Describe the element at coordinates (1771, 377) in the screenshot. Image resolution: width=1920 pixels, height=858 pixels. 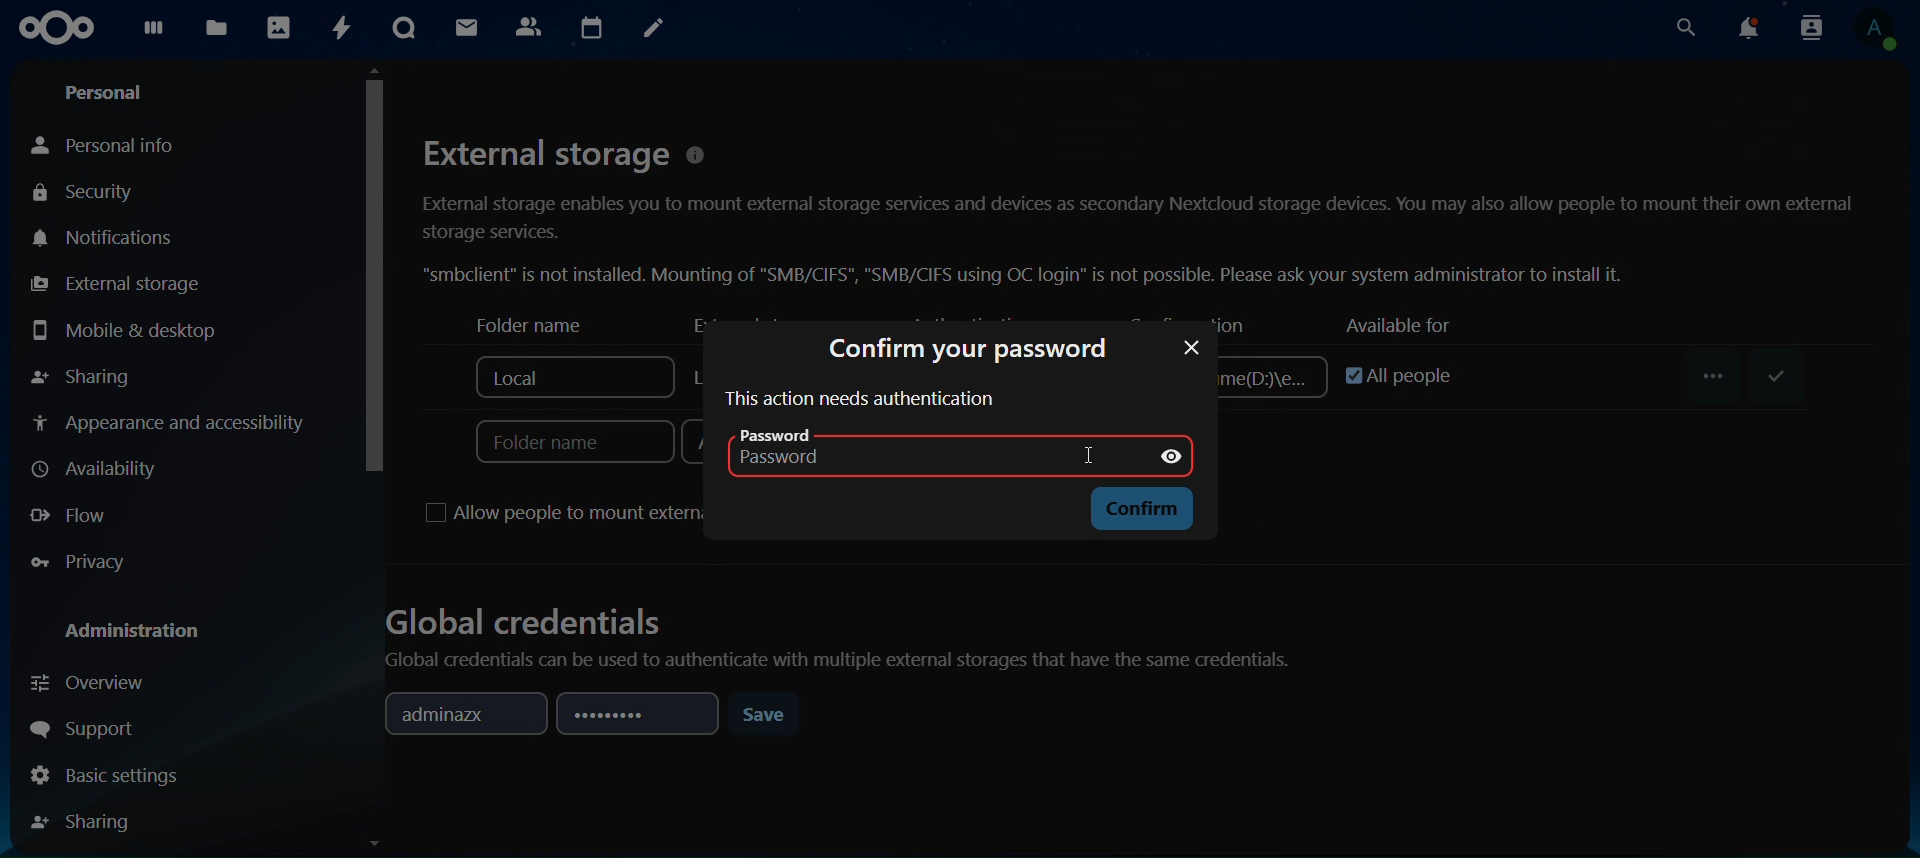
I see `save` at that location.